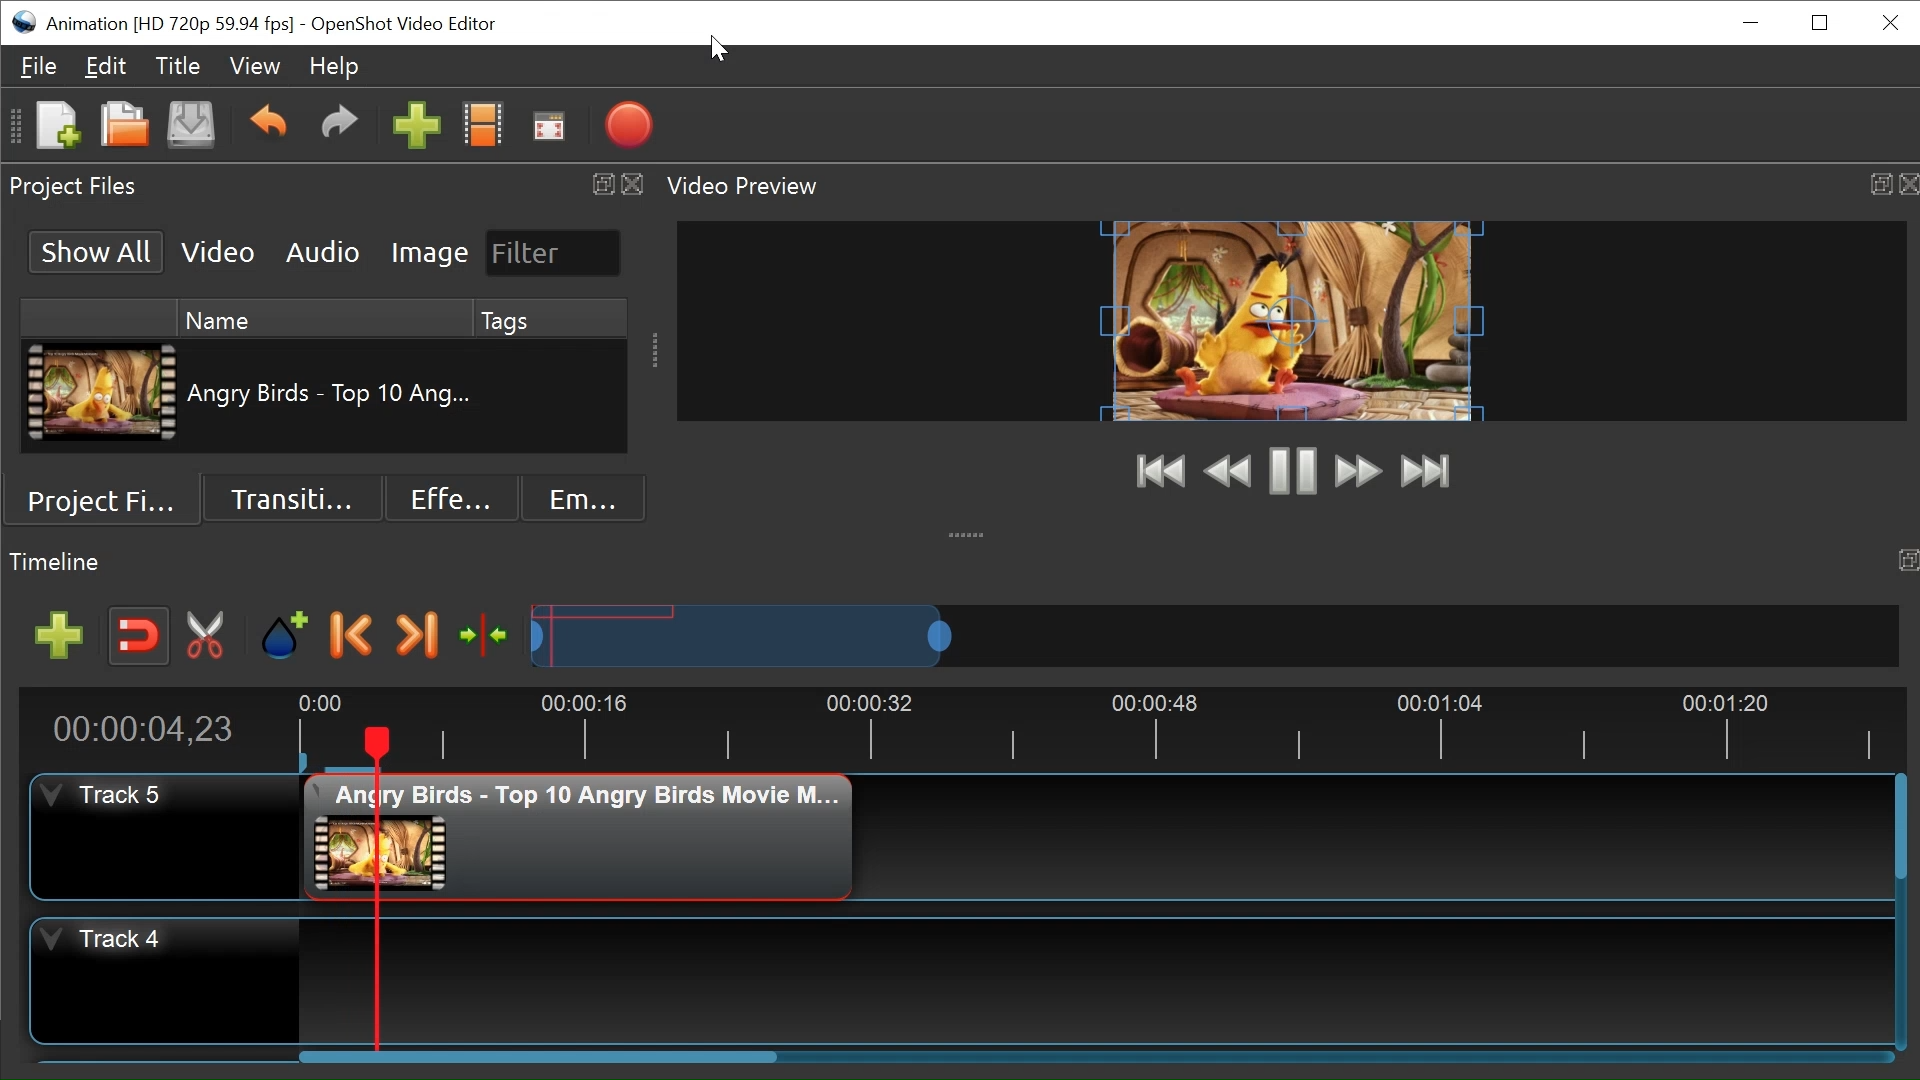 This screenshot has height=1080, width=1920. Describe the element at coordinates (1887, 24) in the screenshot. I see `Close` at that location.